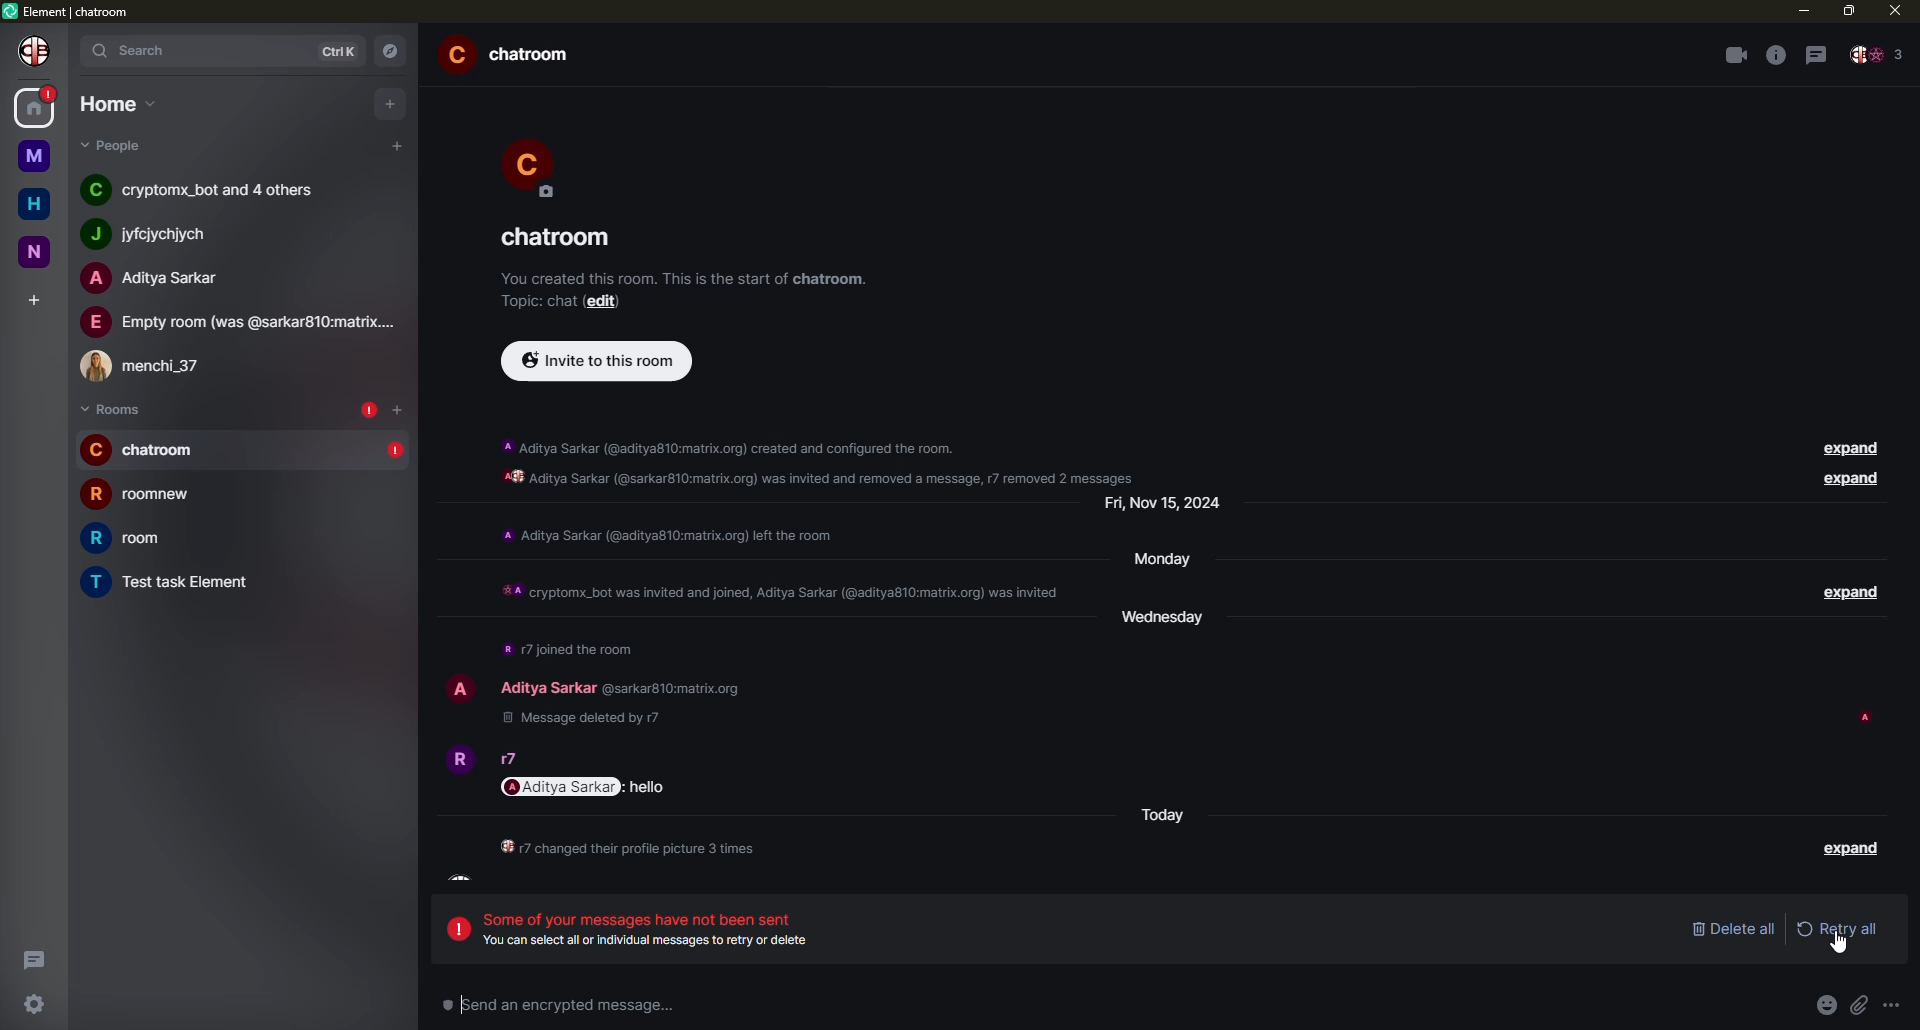 This screenshot has height=1030, width=1920. Describe the element at coordinates (145, 495) in the screenshot. I see `room` at that location.